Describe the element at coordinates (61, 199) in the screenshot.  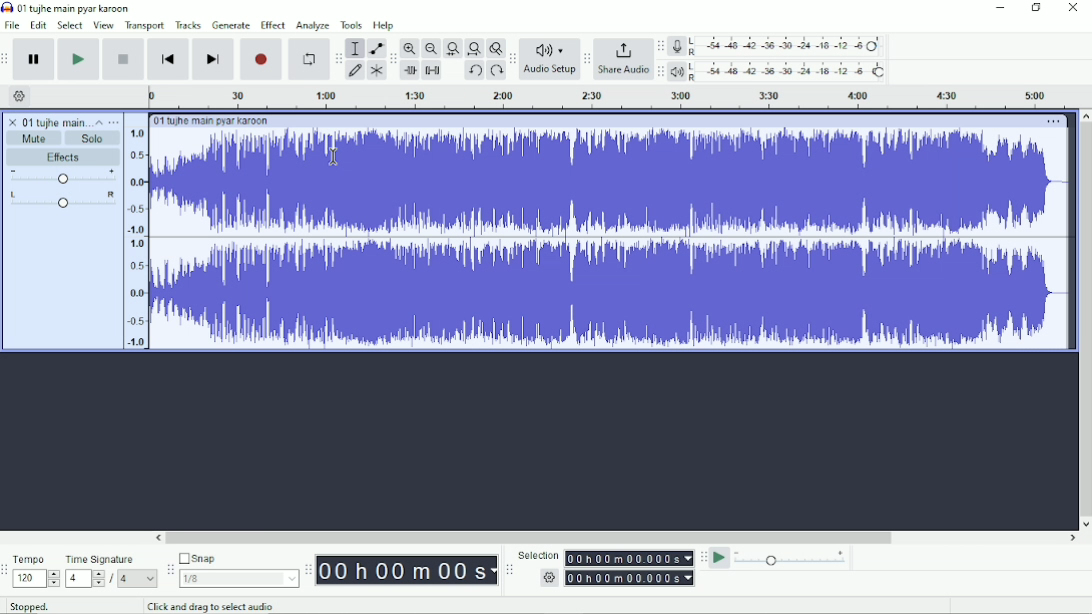
I see `Pan` at that location.